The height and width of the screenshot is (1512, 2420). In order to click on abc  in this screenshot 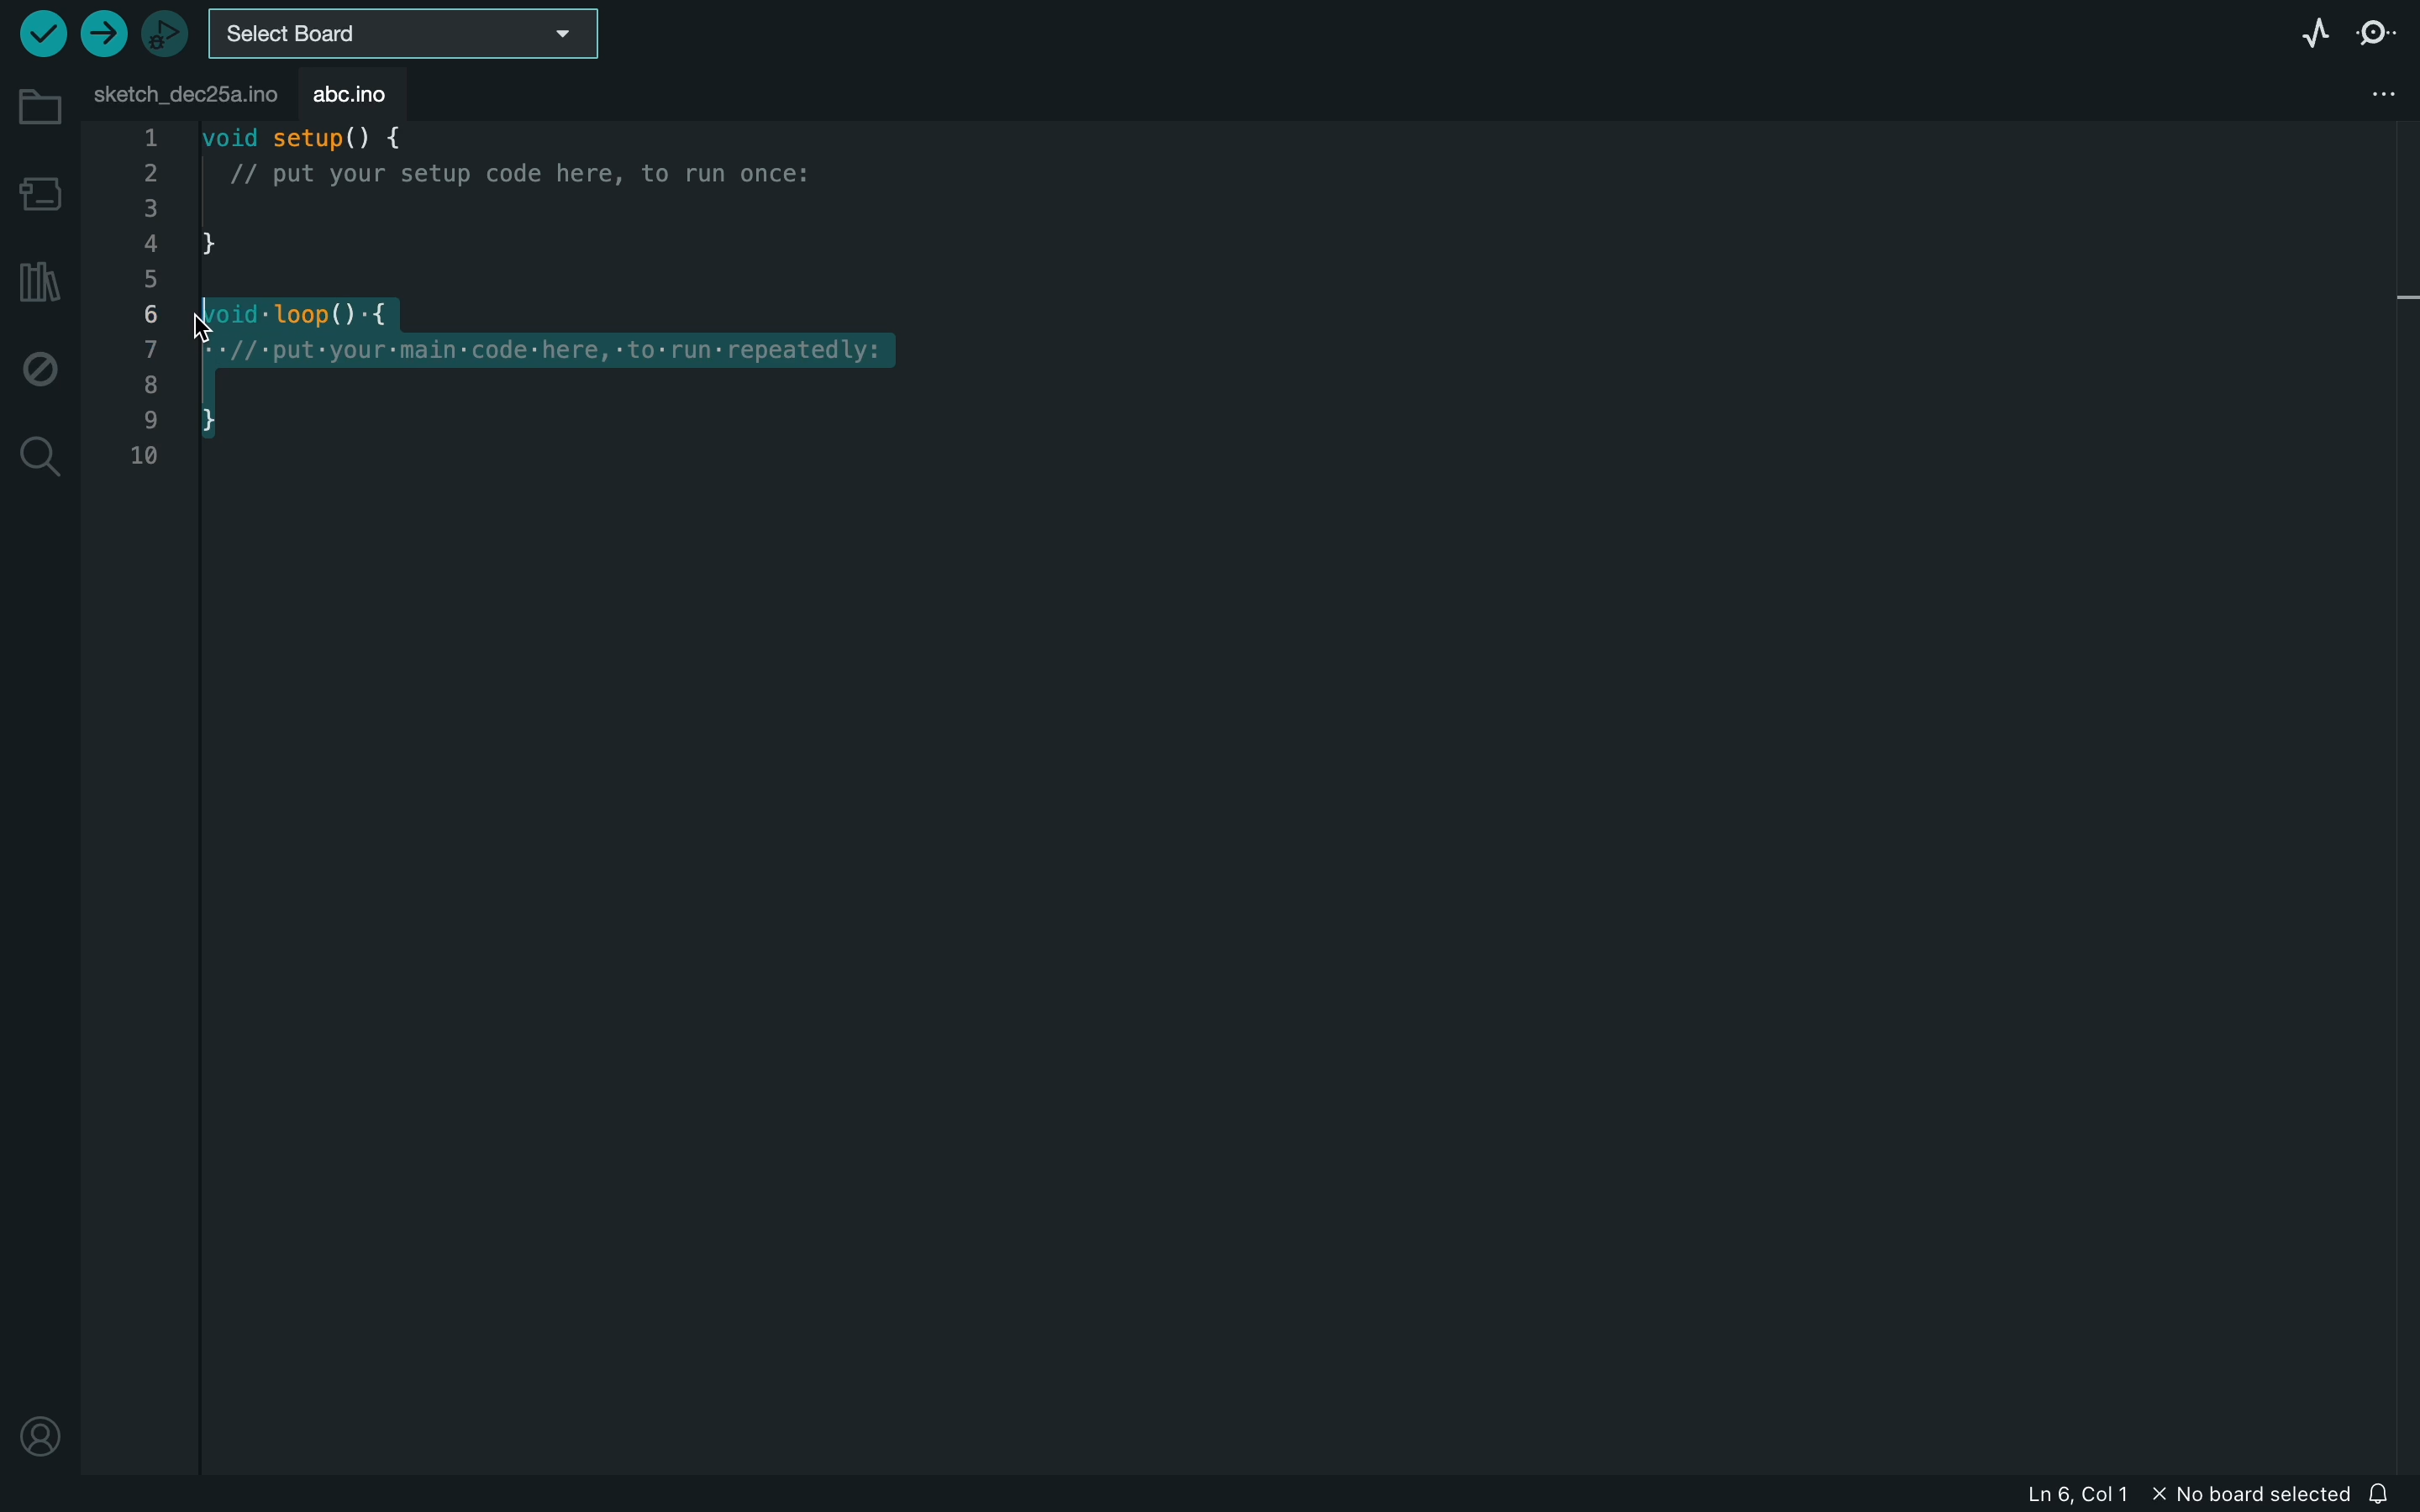, I will do `click(350, 90)`.